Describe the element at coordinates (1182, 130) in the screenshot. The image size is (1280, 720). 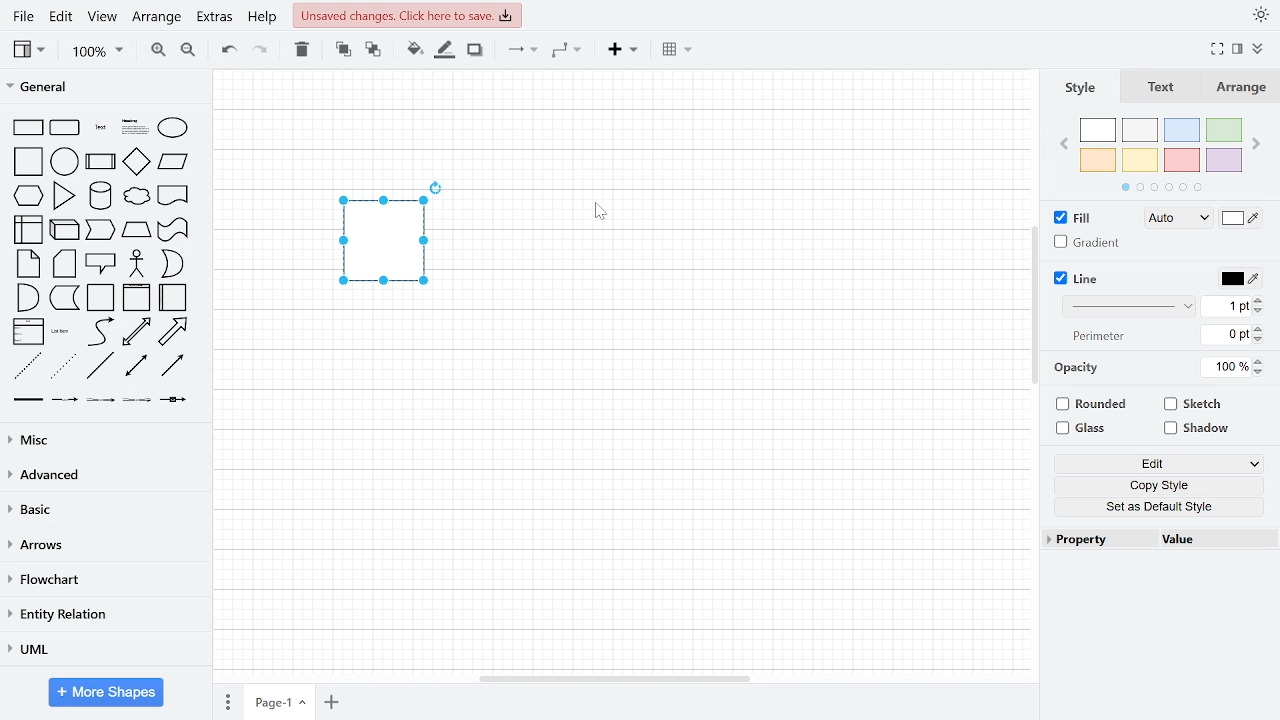
I see `blue` at that location.